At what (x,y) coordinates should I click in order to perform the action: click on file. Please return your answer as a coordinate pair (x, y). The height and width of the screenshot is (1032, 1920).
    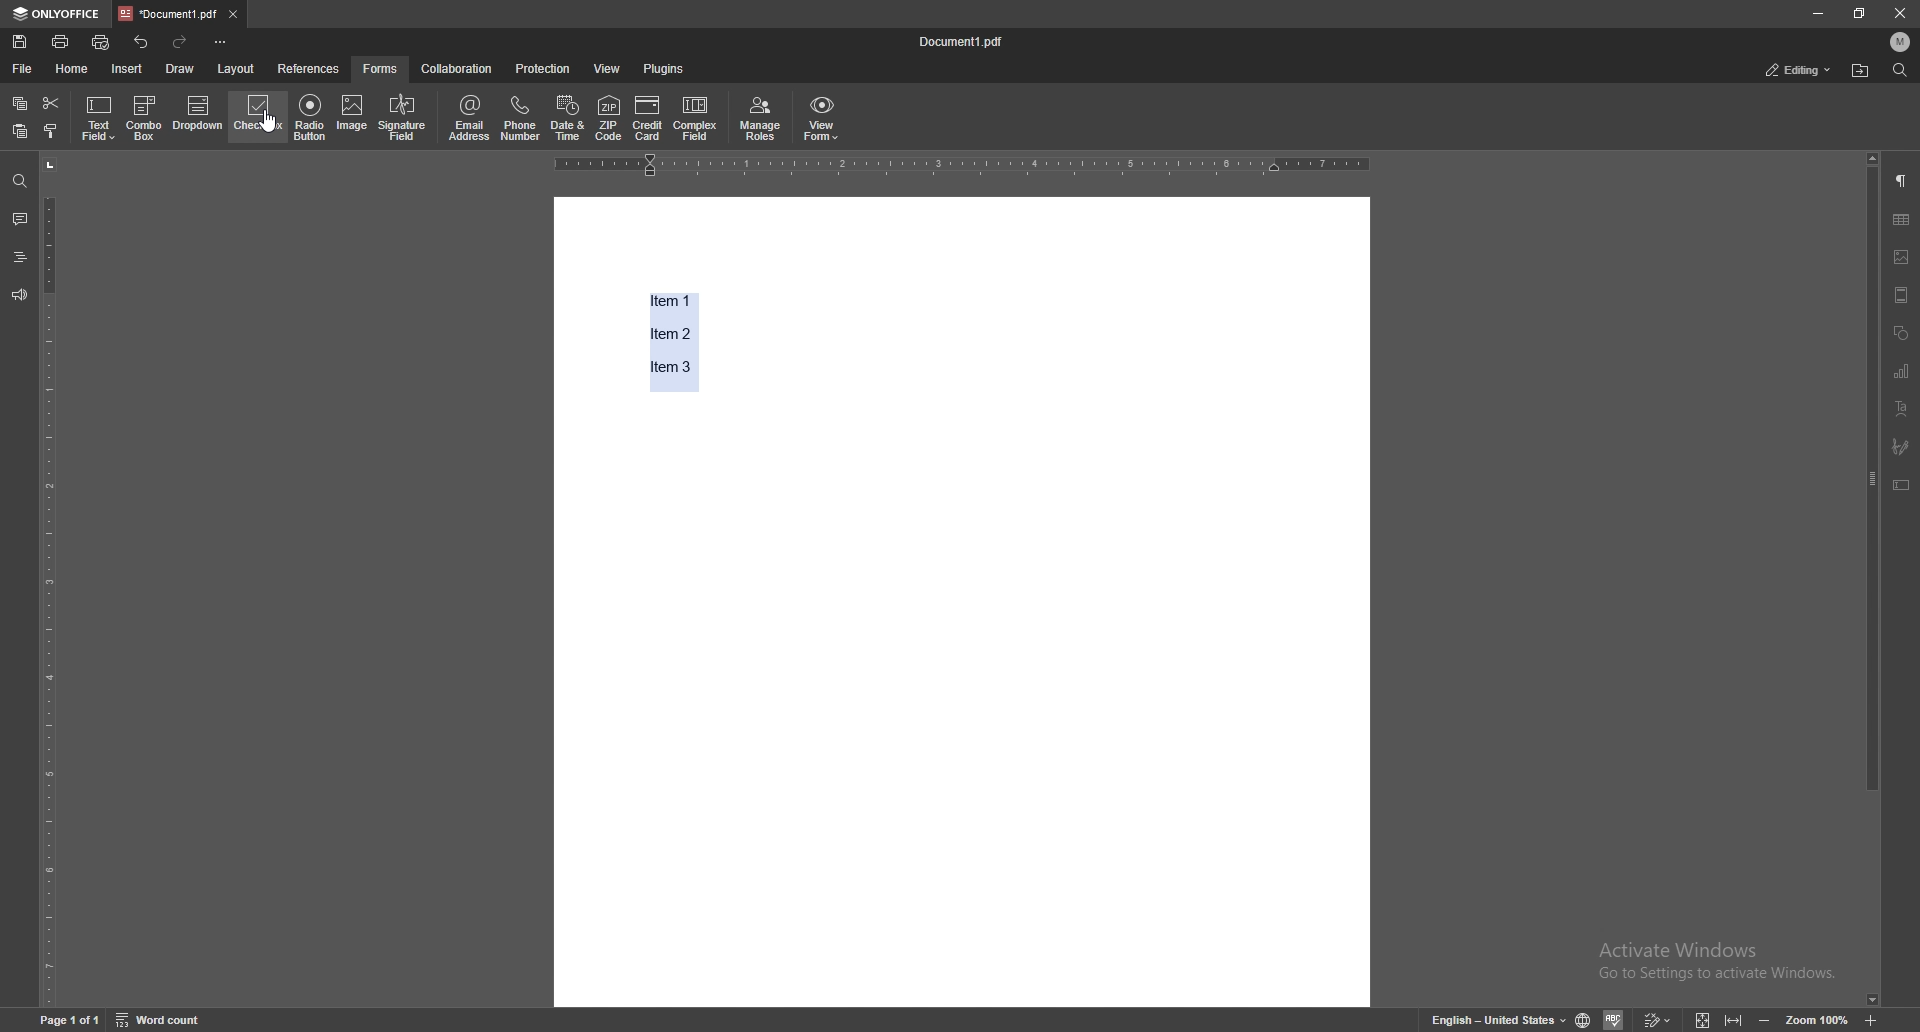
    Looking at the image, I should click on (24, 69).